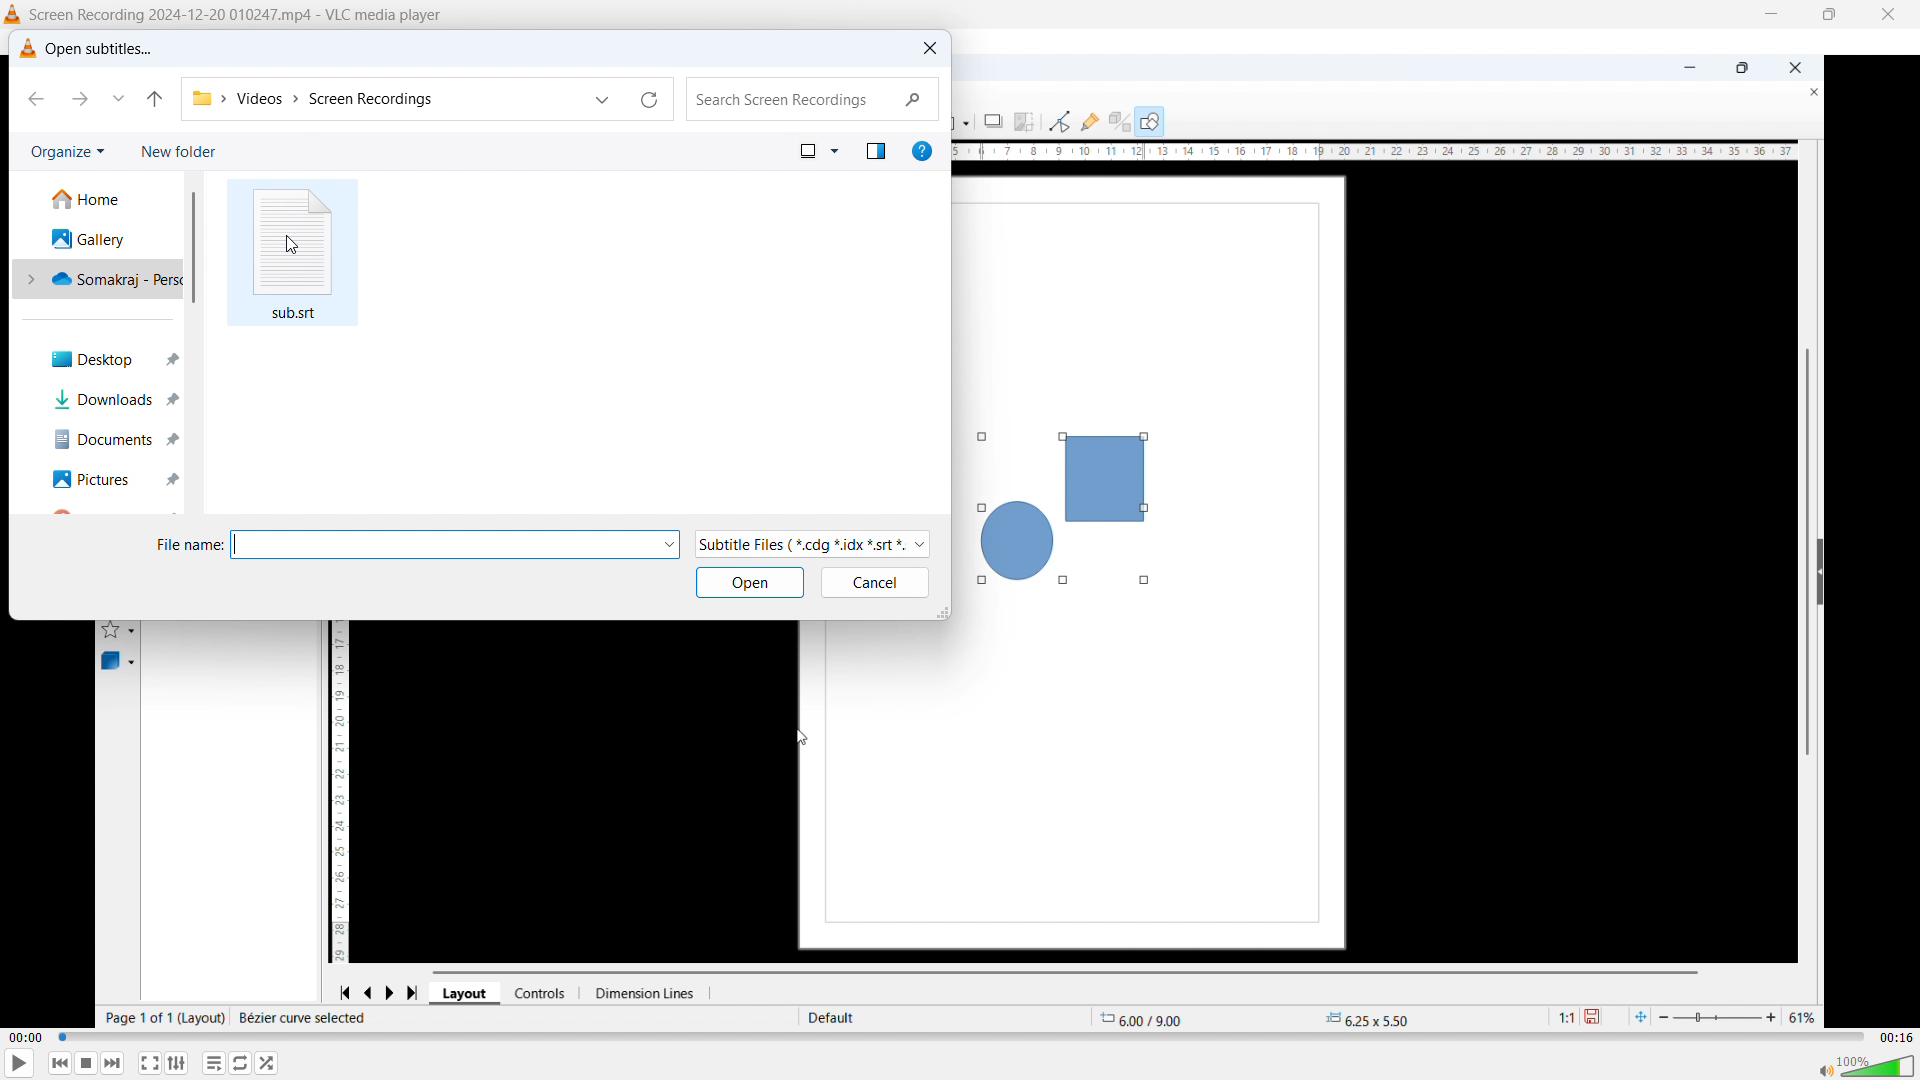  I want to click on shapes, so click(1068, 501).